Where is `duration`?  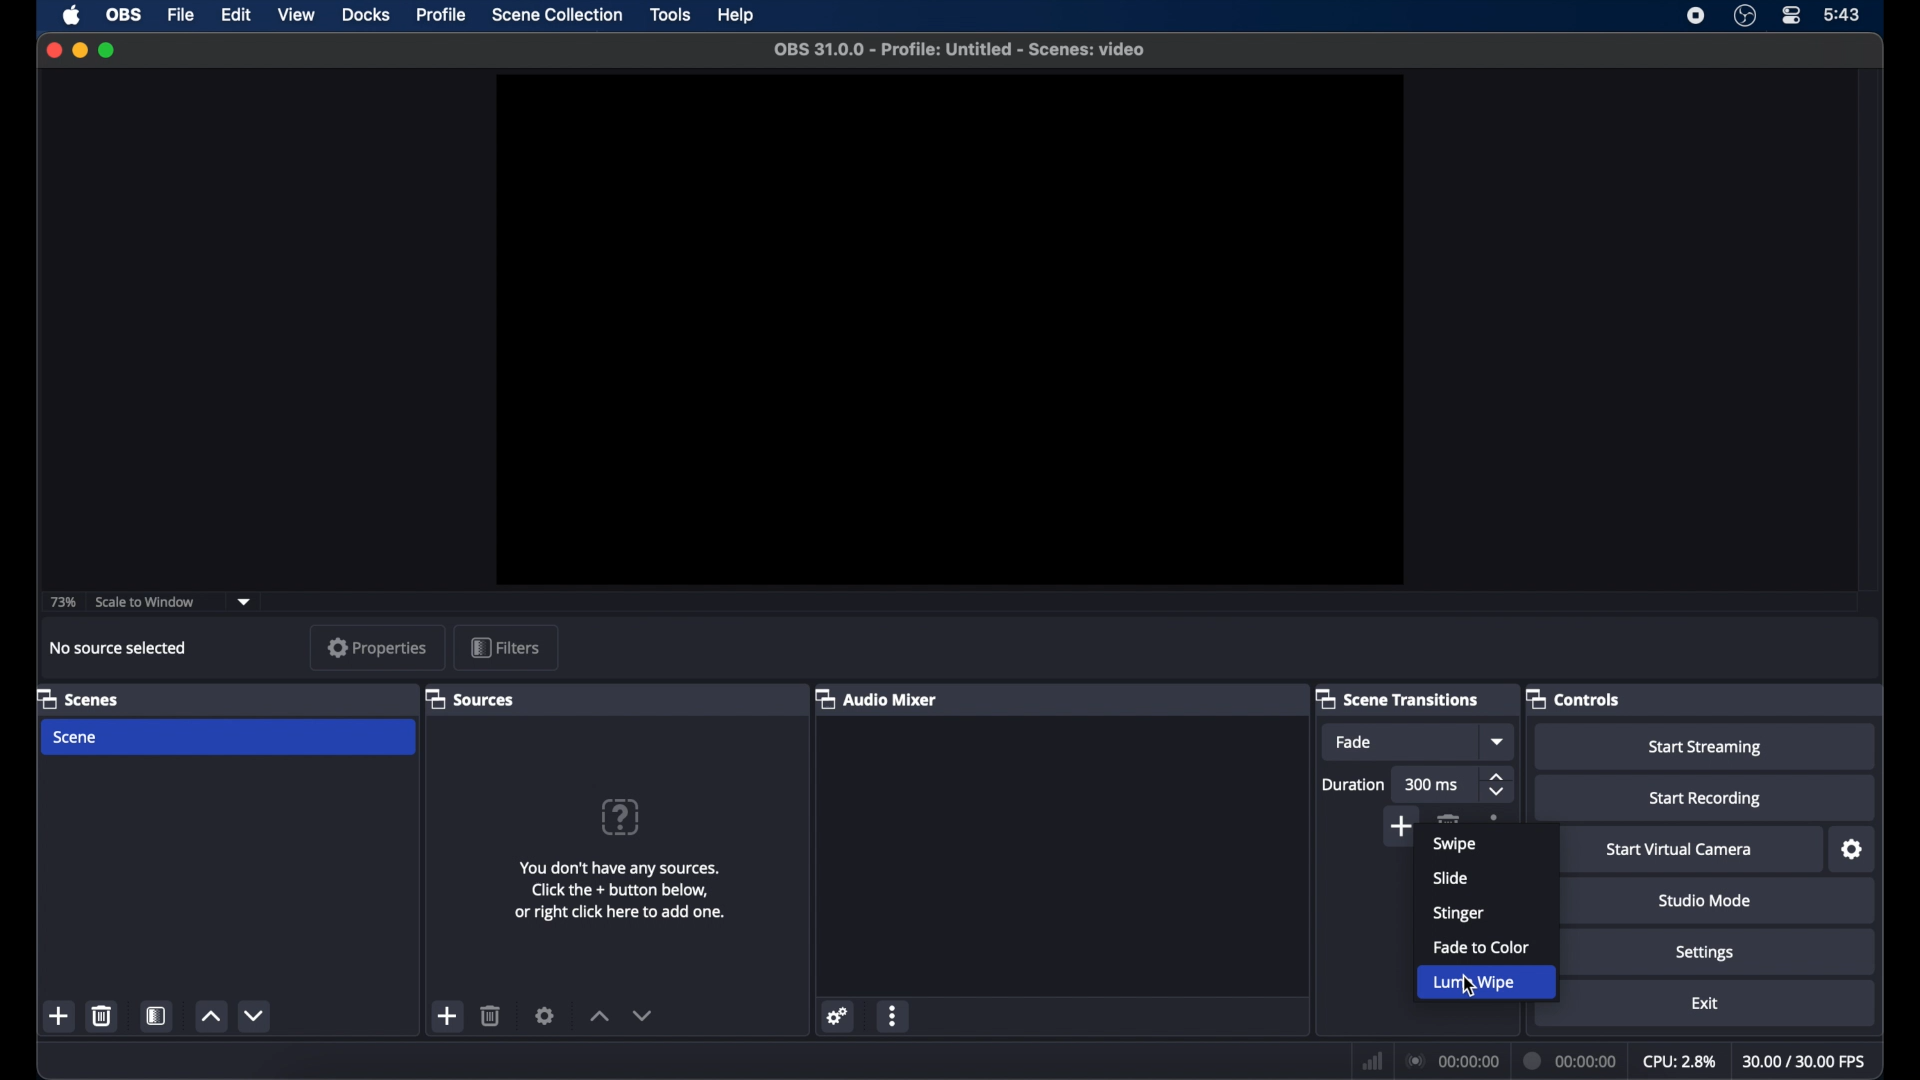 duration is located at coordinates (1355, 783).